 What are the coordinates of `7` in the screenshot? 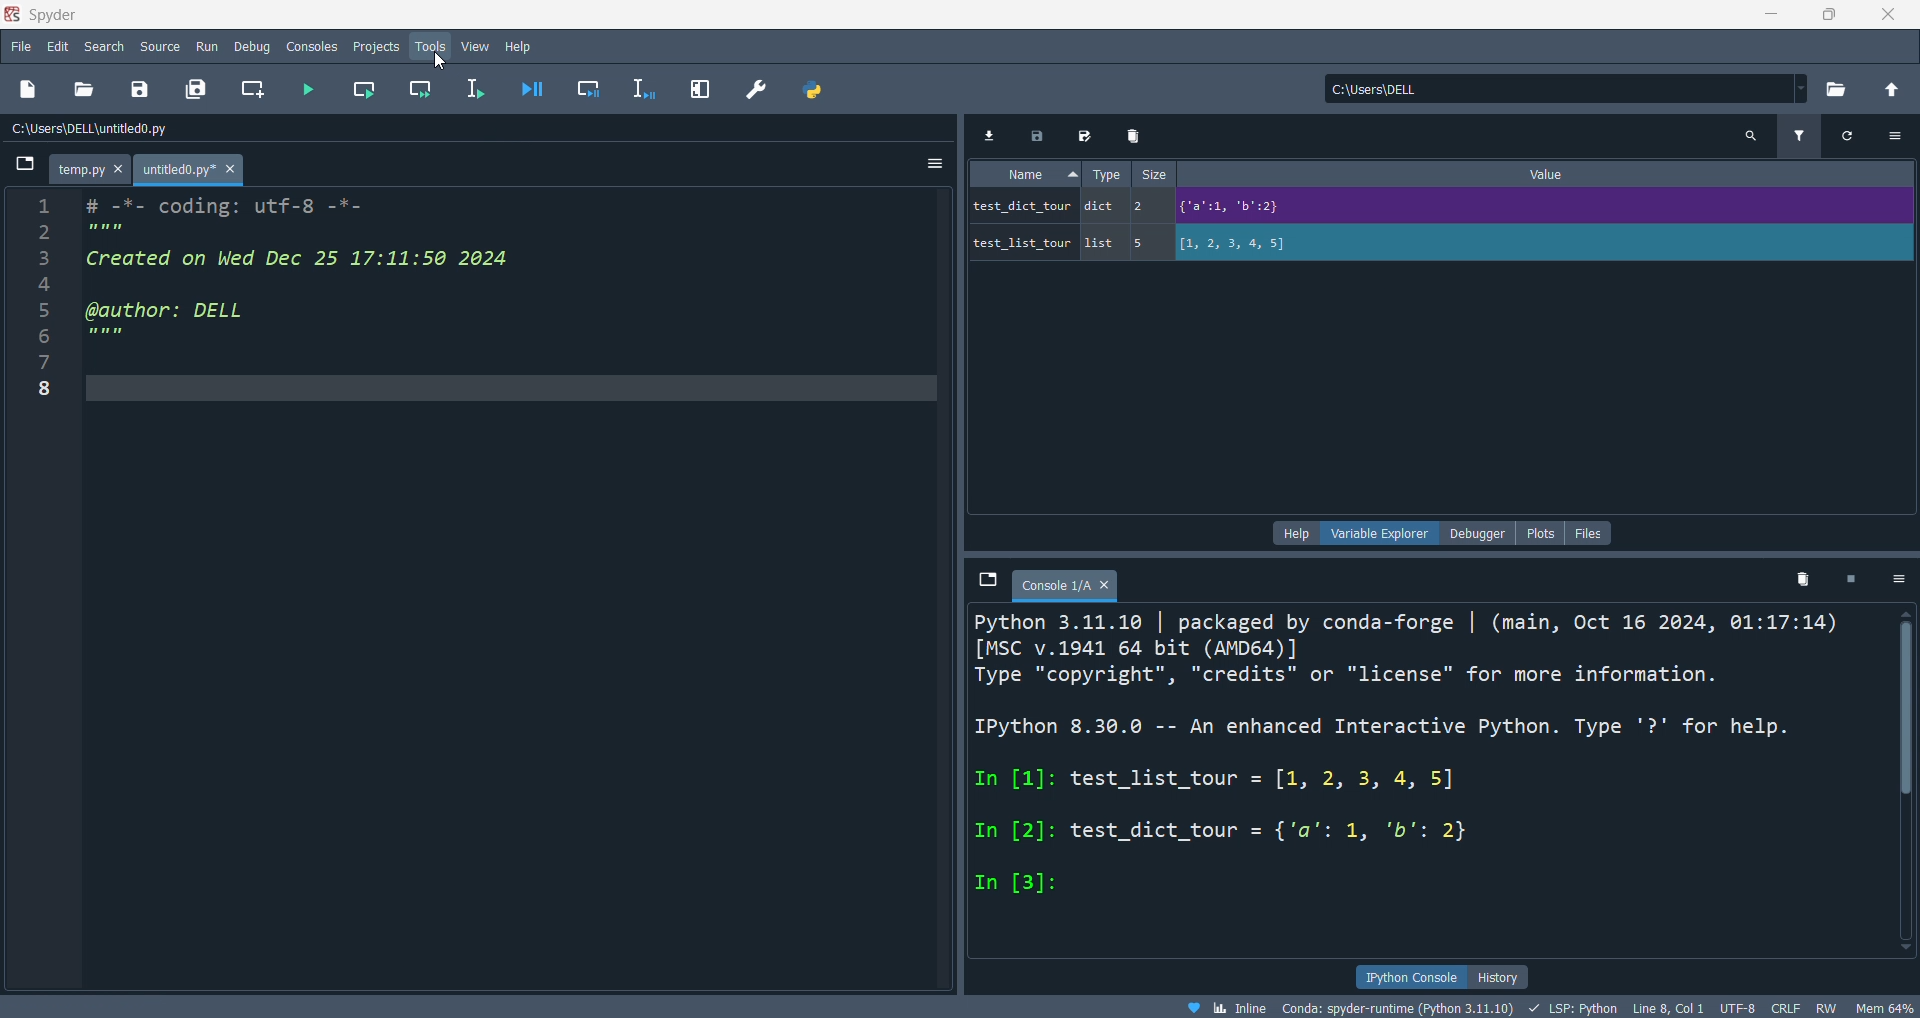 It's located at (58, 364).